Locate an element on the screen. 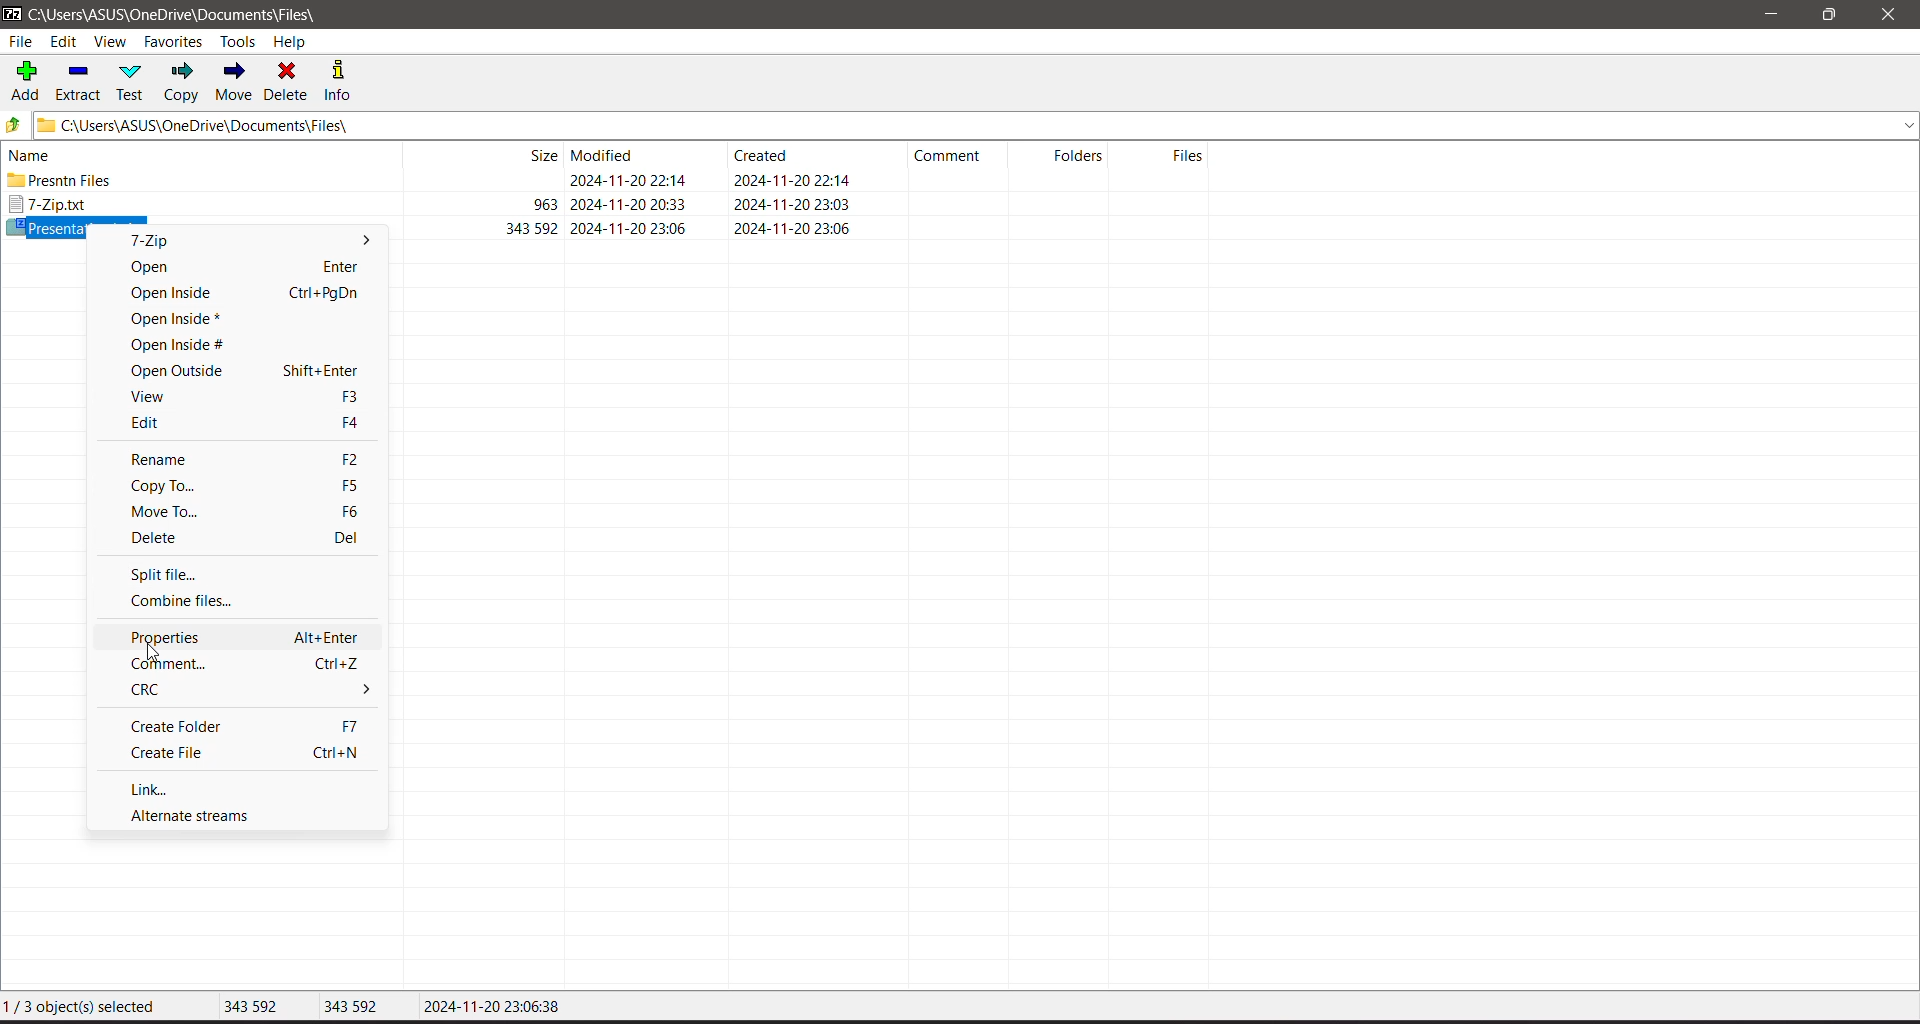 The width and height of the screenshot is (1920, 1024). Present files is located at coordinates (435, 182).